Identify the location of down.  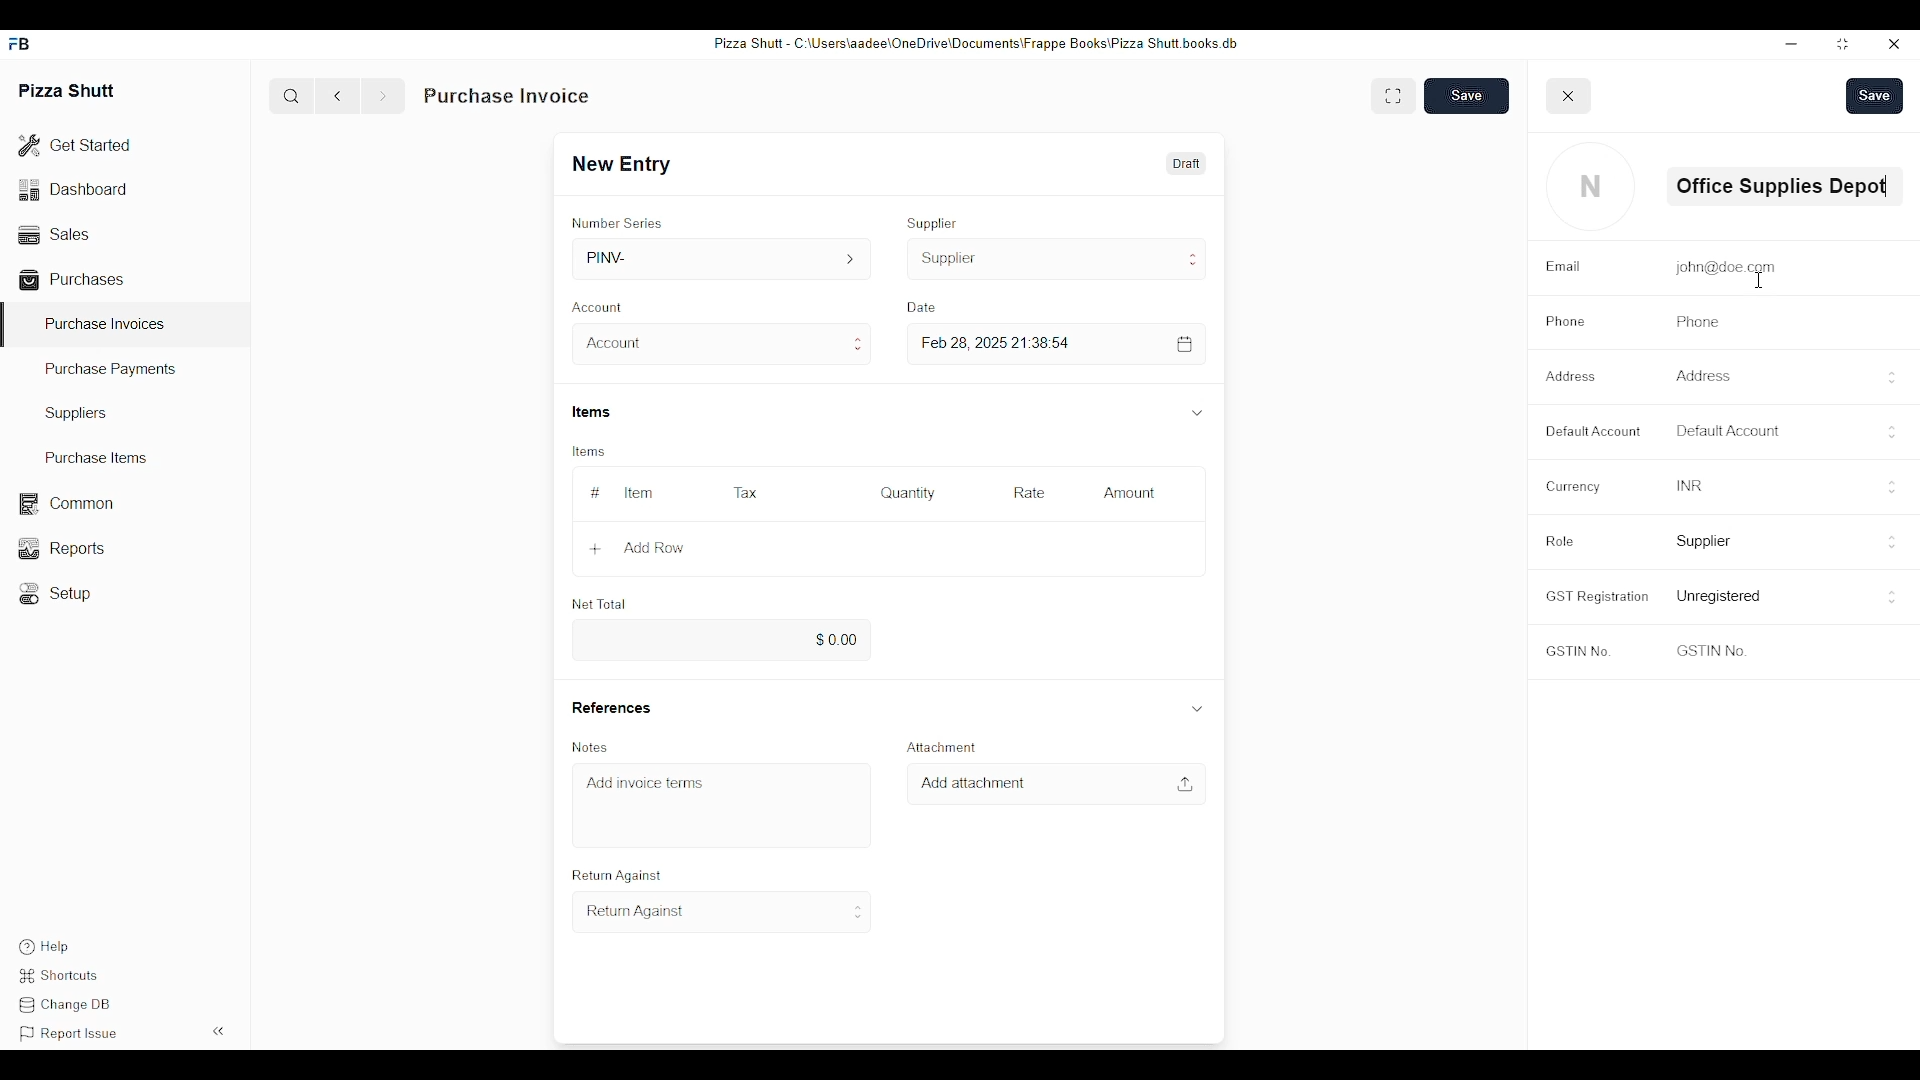
(1196, 413).